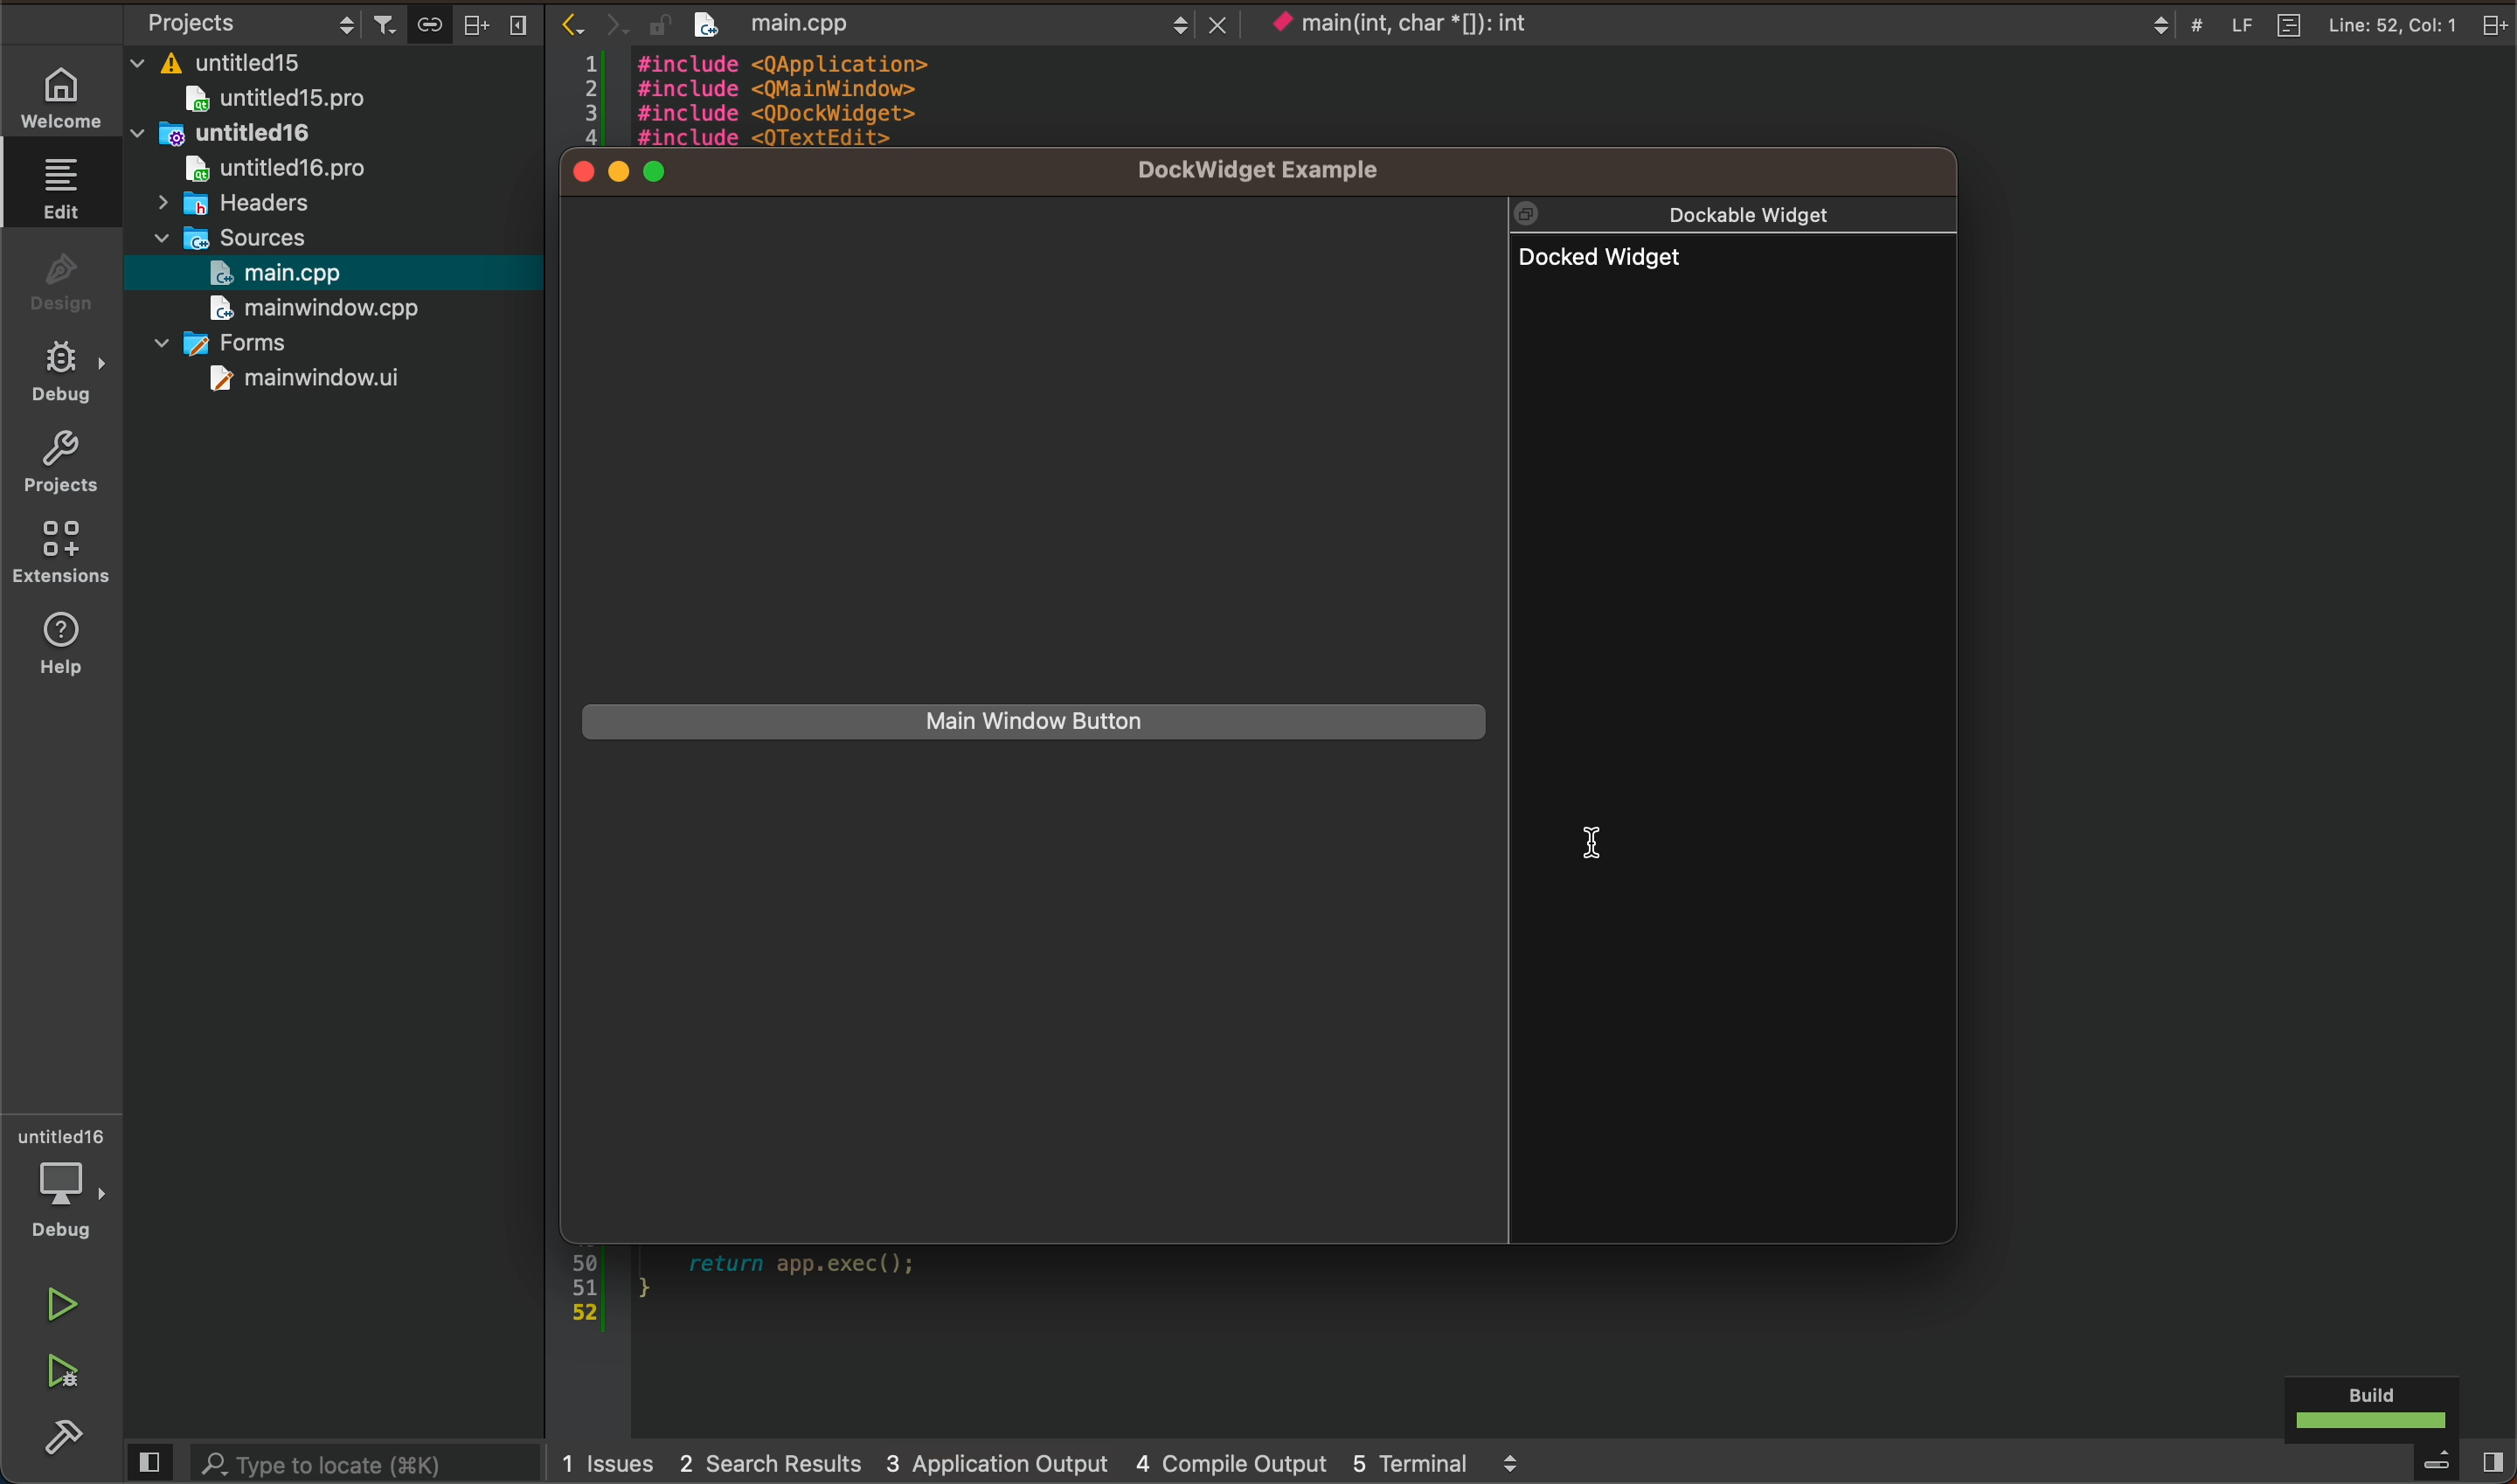 The image size is (2517, 1484). I want to click on untitled15pro, so click(279, 100).